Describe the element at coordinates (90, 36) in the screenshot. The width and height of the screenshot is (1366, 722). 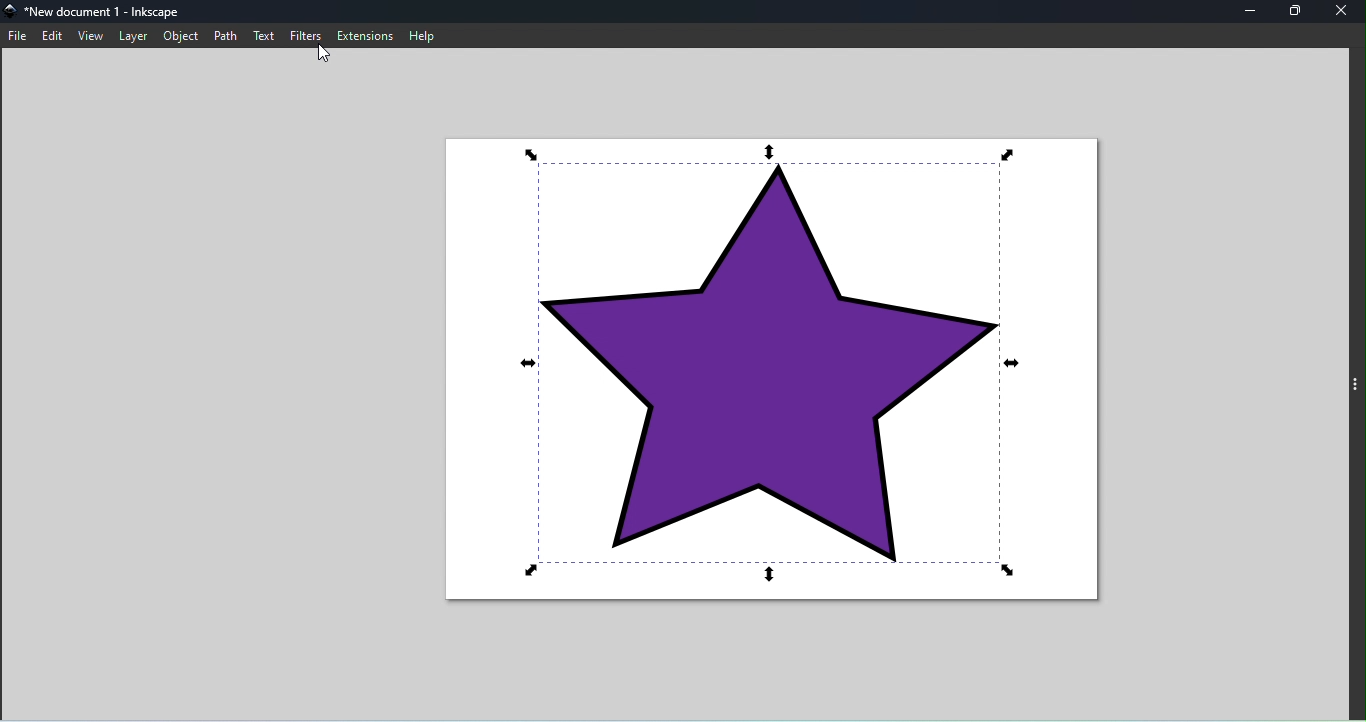
I see `view` at that location.